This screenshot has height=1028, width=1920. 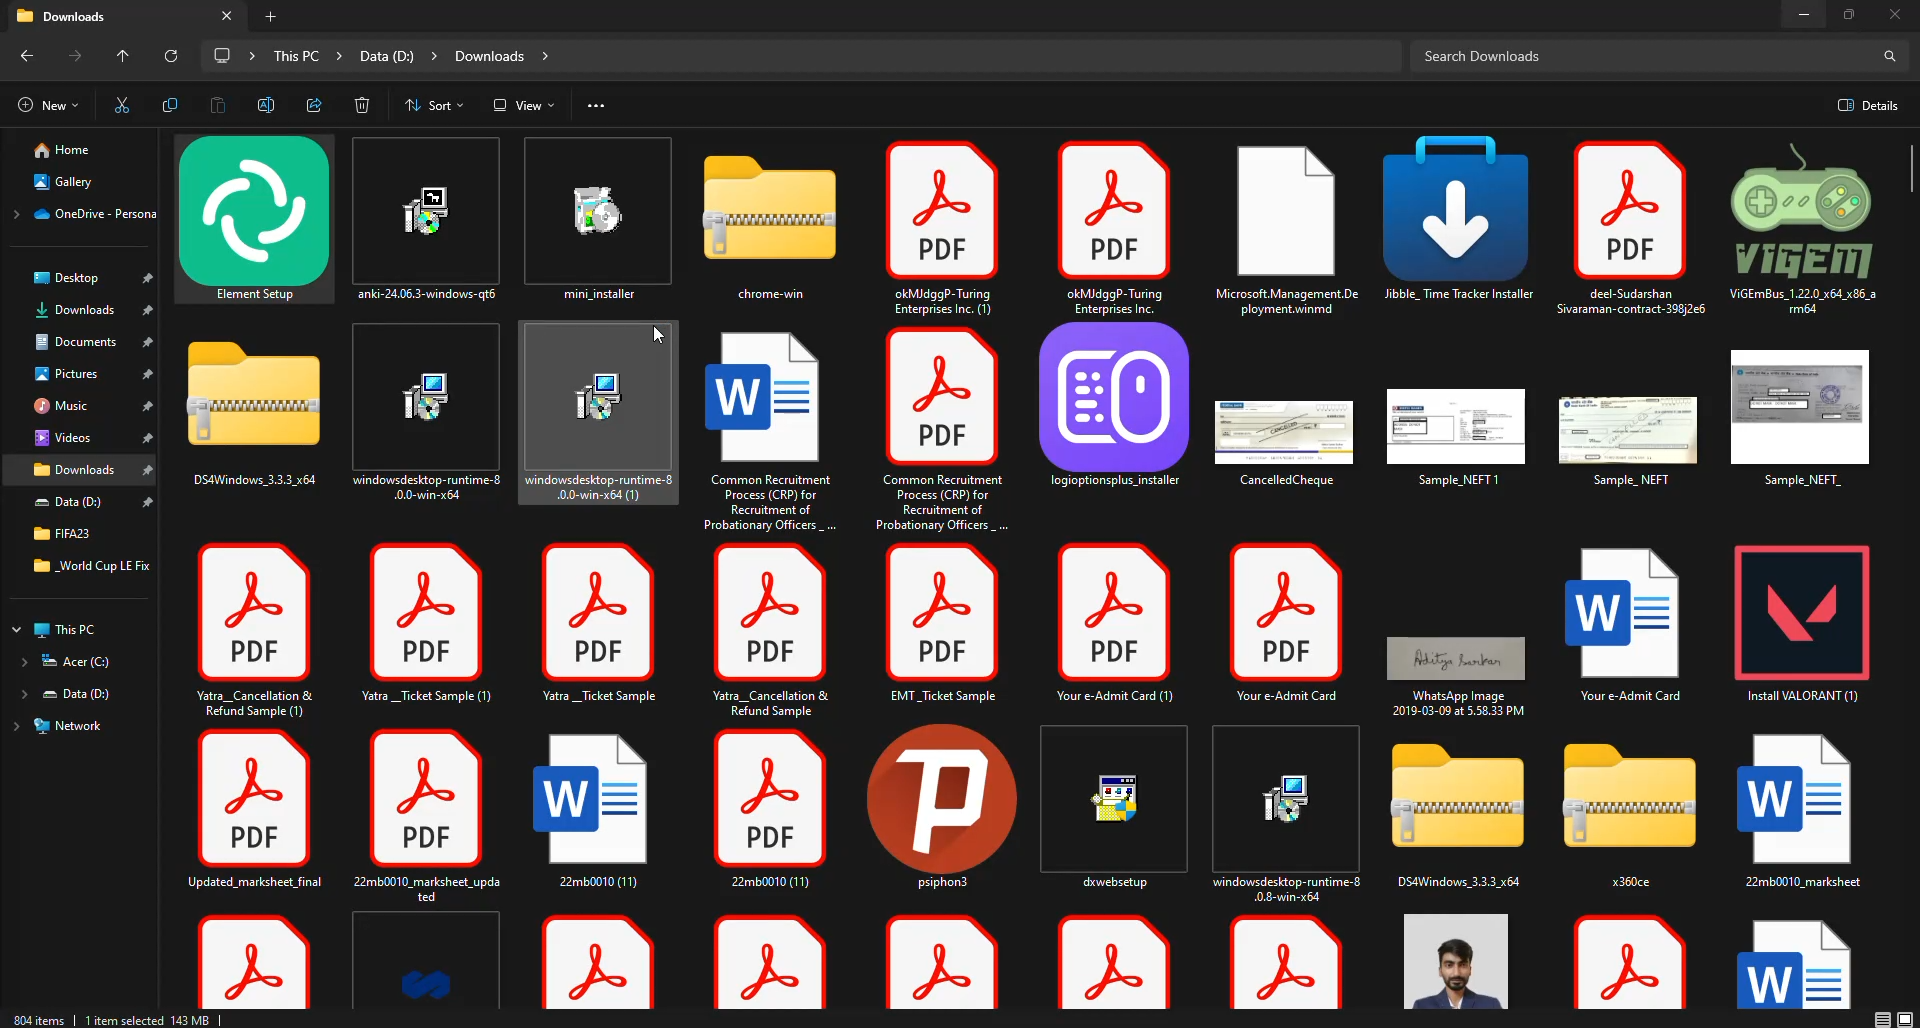 What do you see at coordinates (1803, 413) in the screenshot?
I see `file` at bounding box center [1803, 413].